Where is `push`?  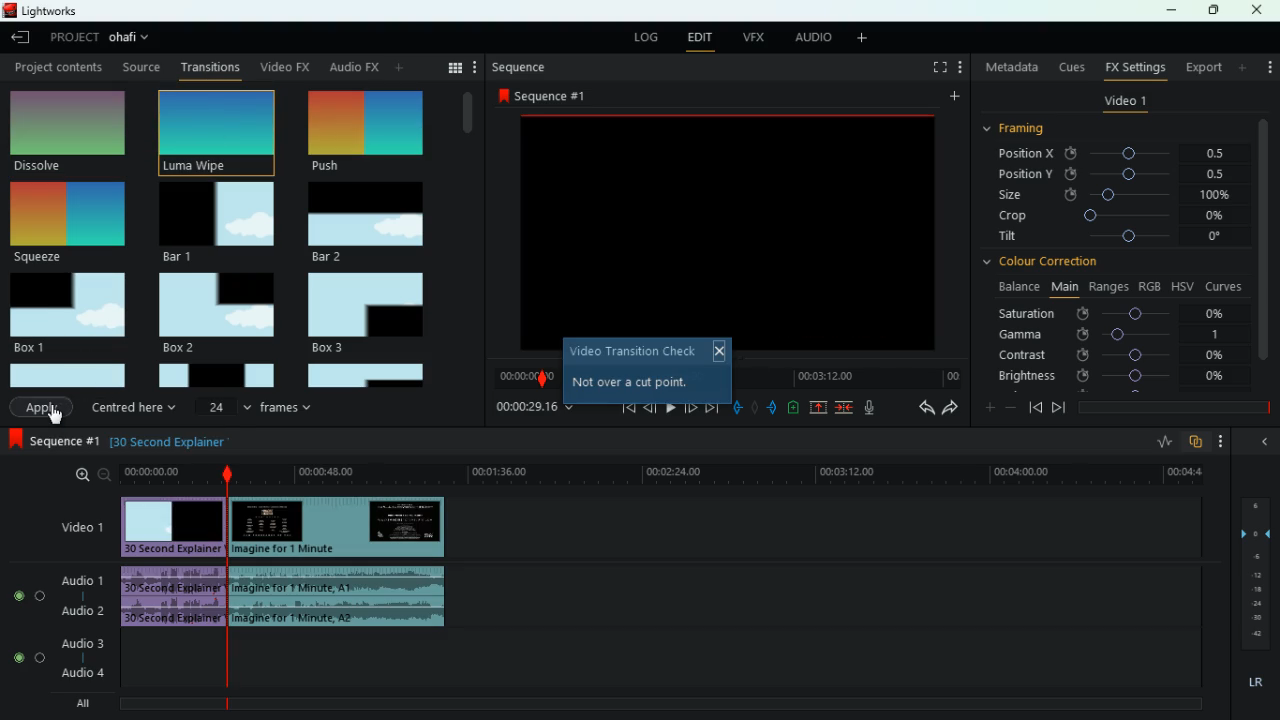 push is located at coordinates (774, 409).